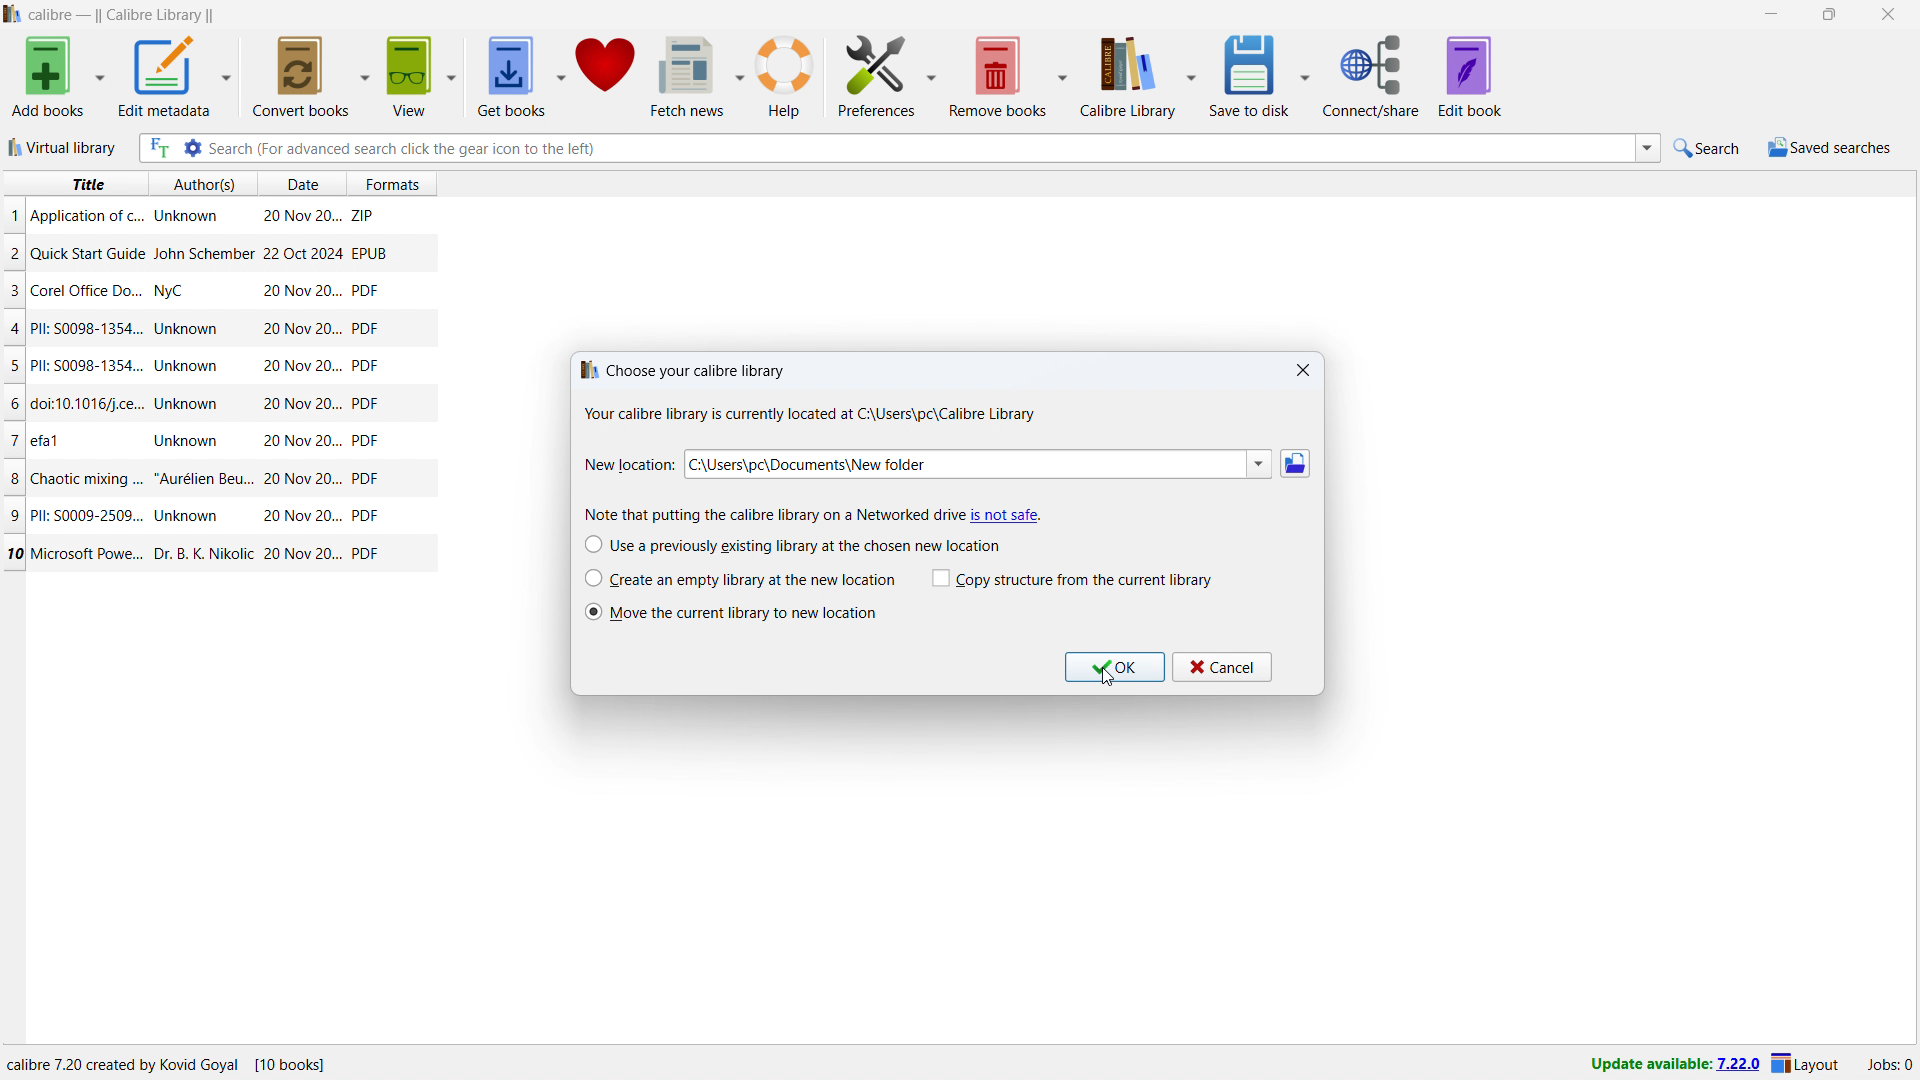 The width and height of the screenshot is (1920, 1080). I want to click on date, so click(300, 185).